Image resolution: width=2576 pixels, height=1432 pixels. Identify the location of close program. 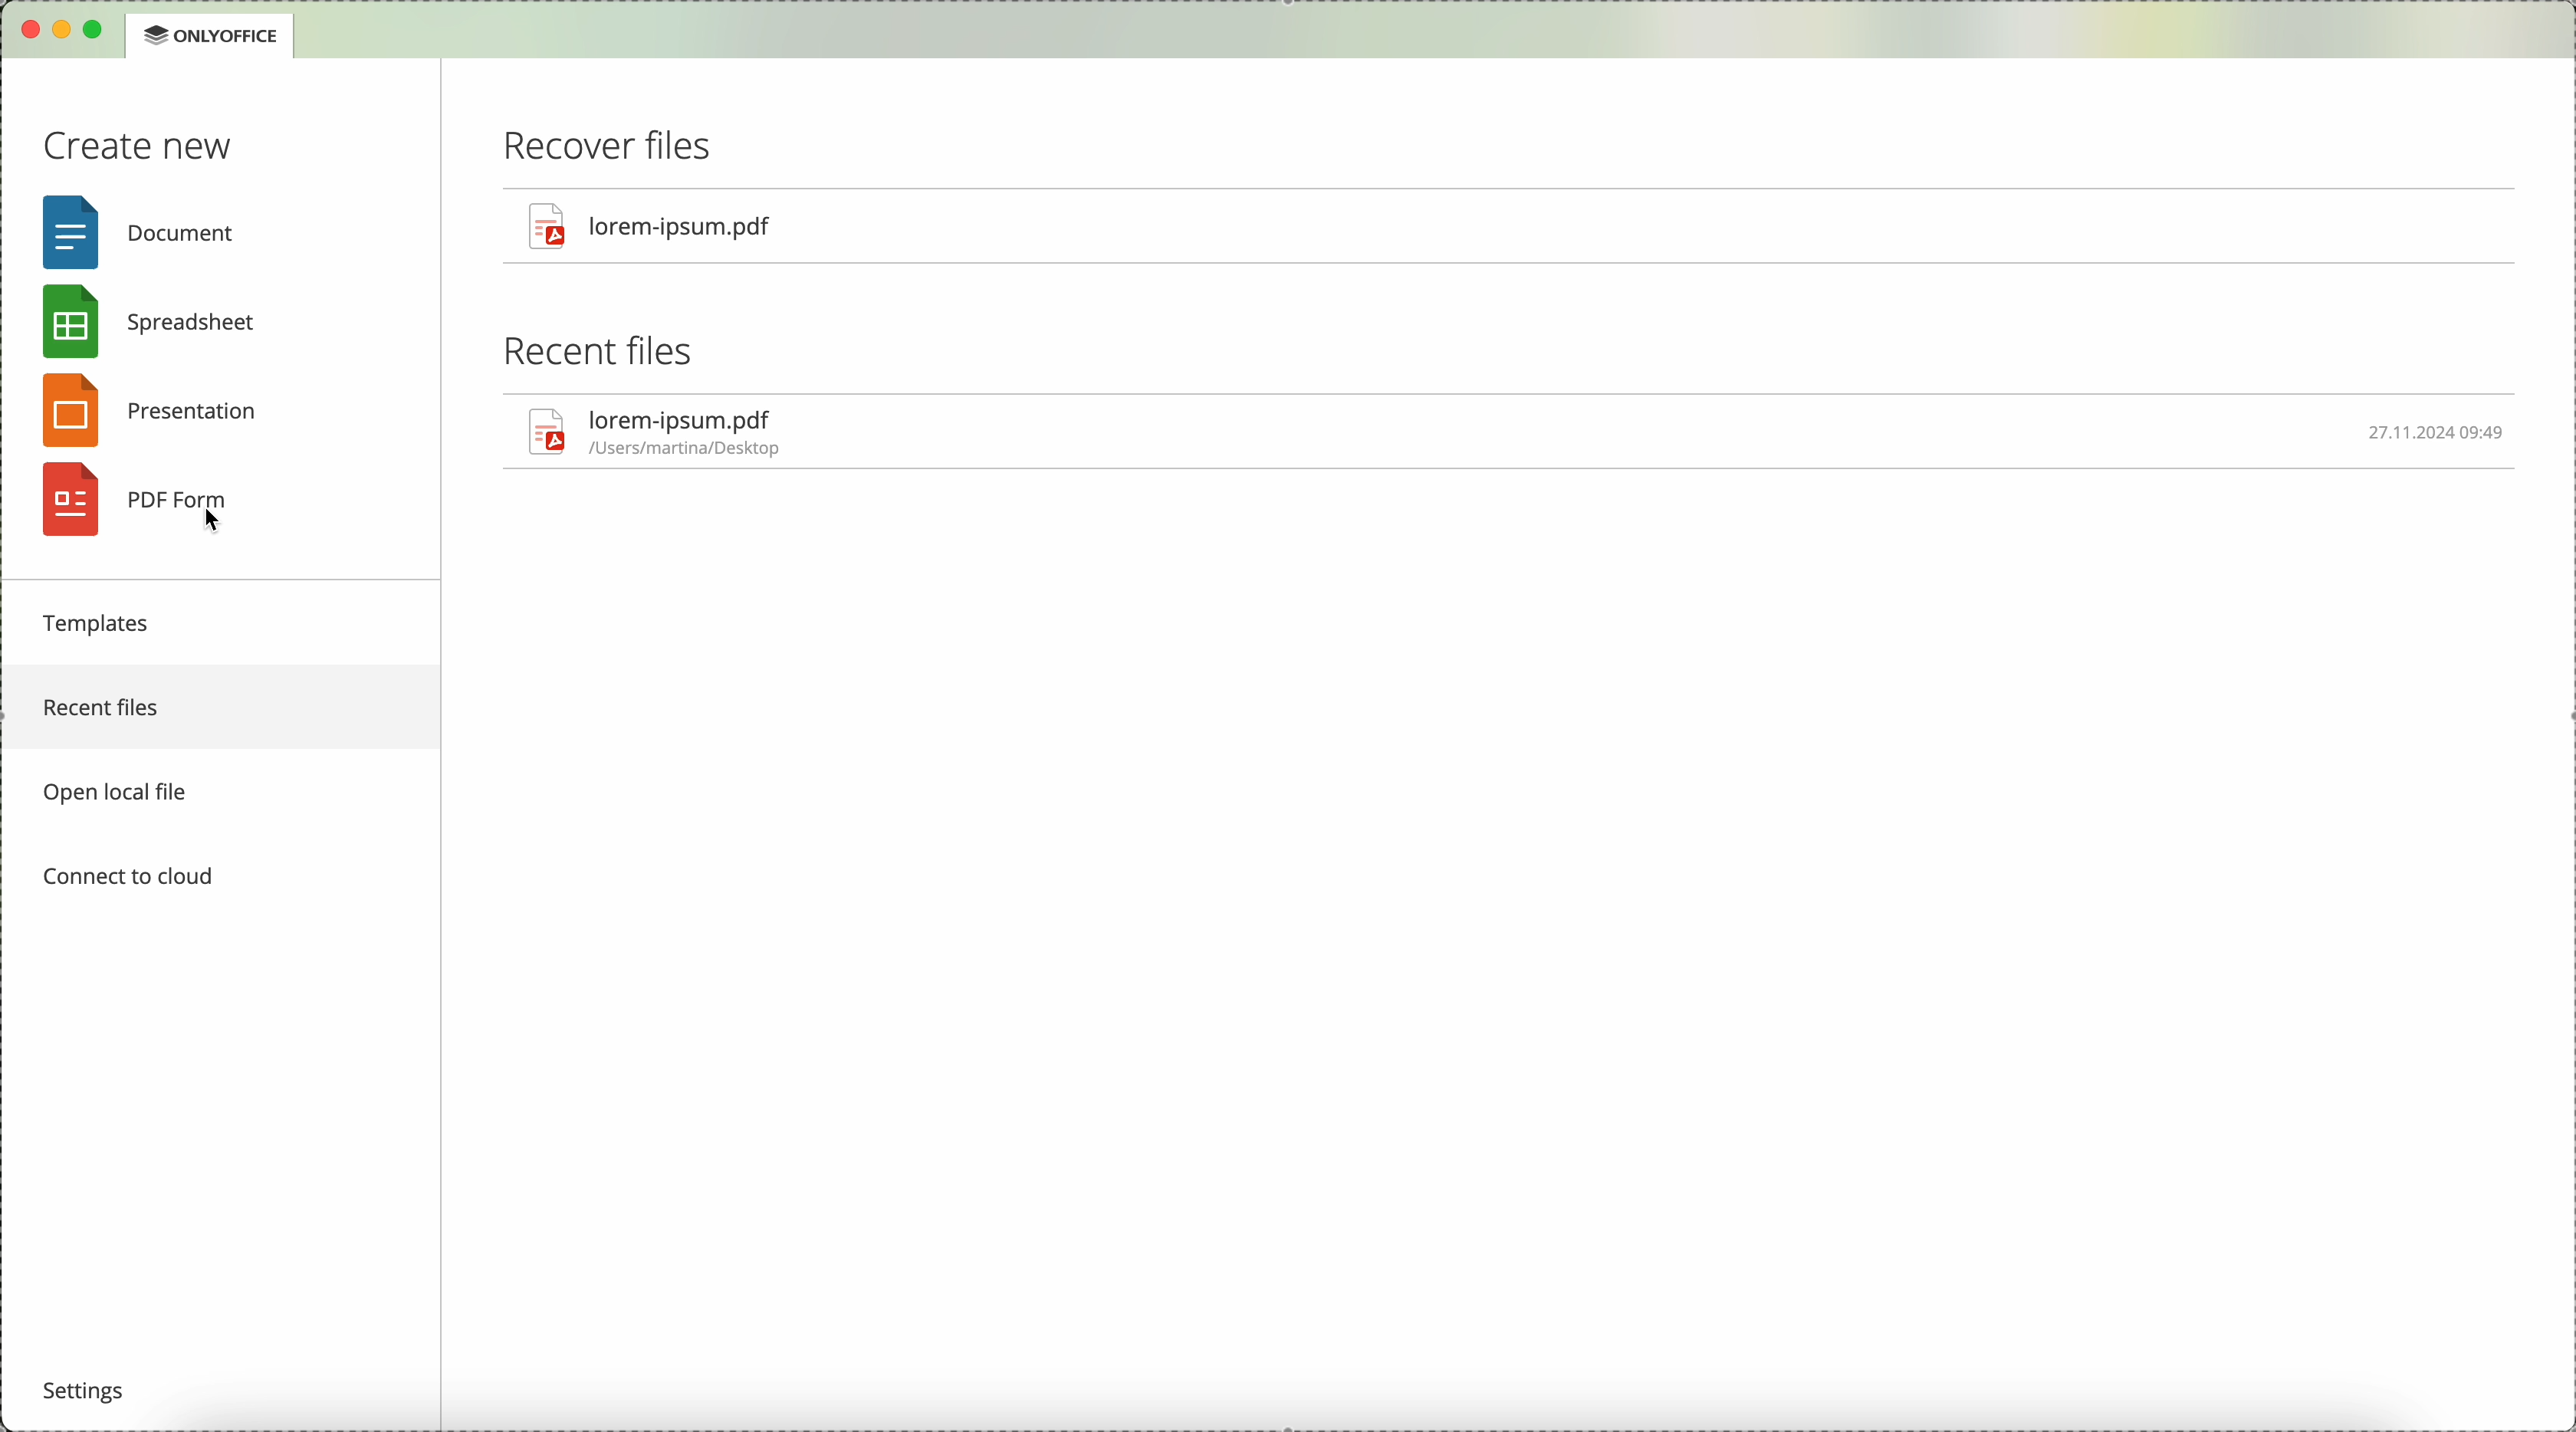
(26, 34).